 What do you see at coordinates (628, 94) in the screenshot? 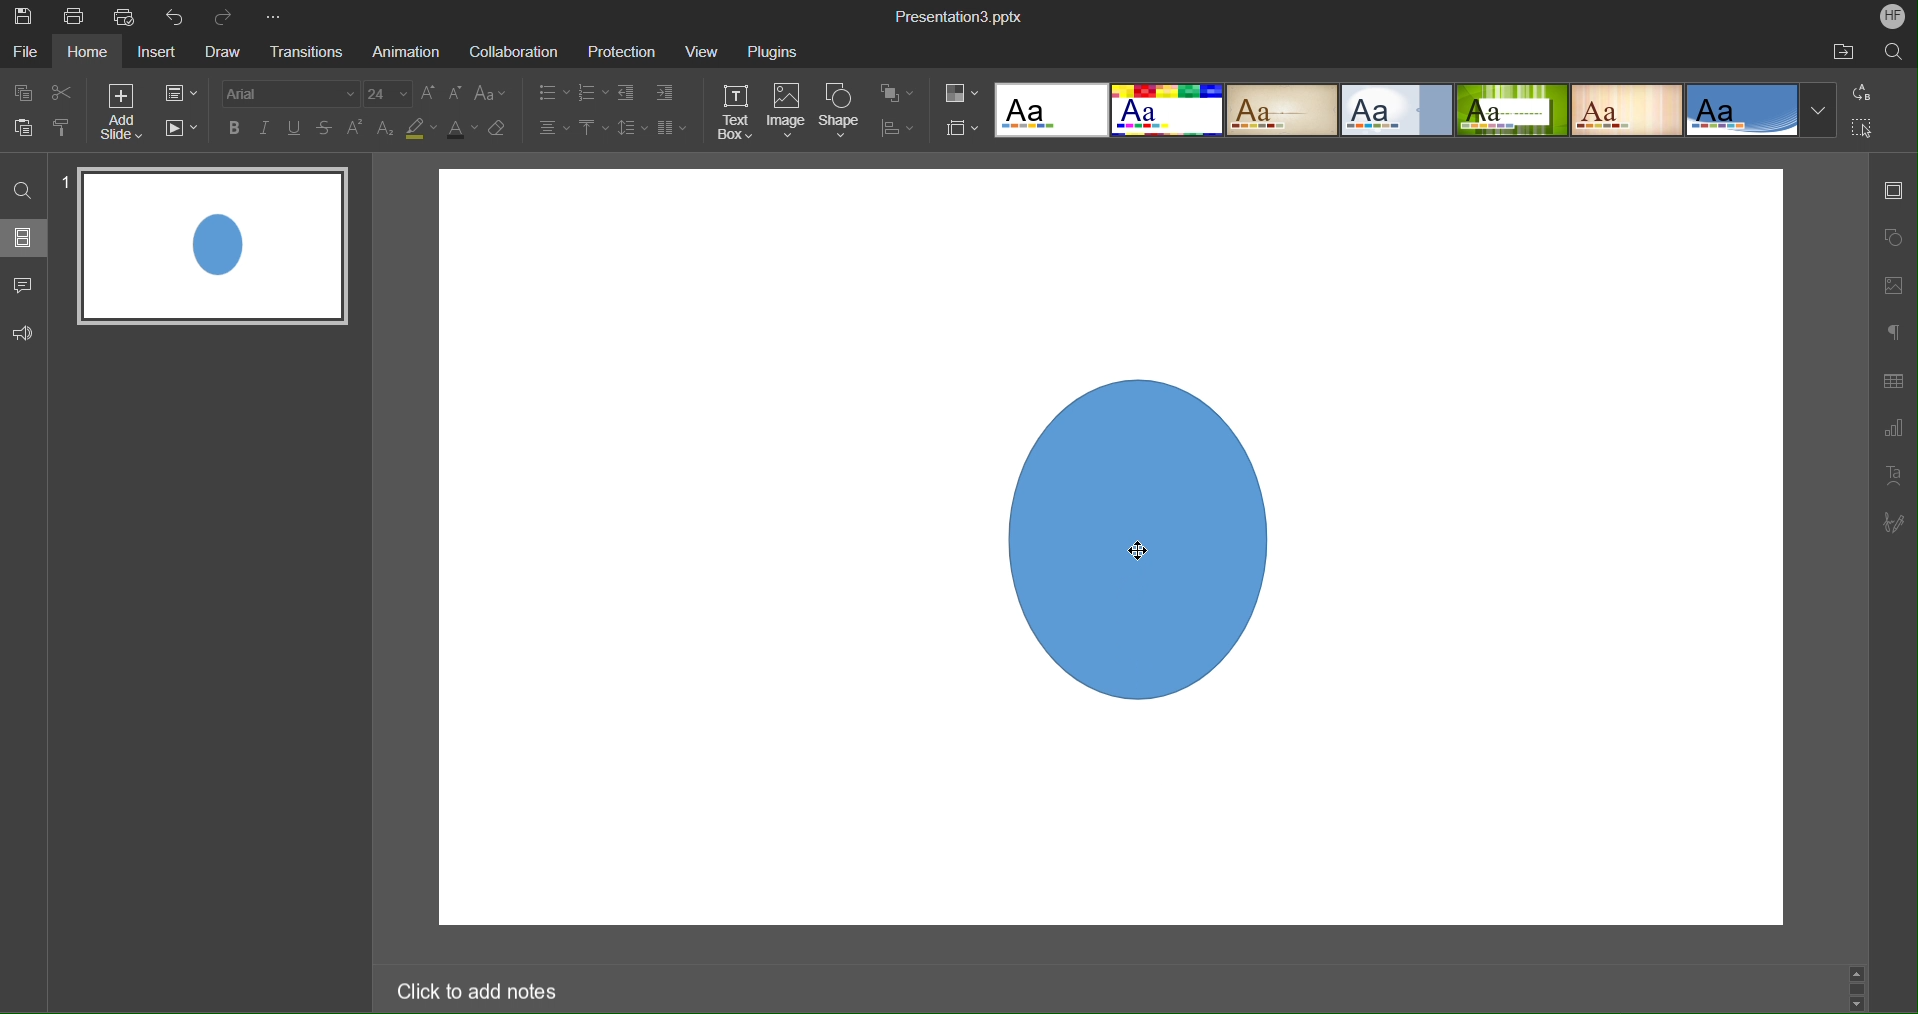
I see `Decrease Indent` at bounding box center [628, 94].